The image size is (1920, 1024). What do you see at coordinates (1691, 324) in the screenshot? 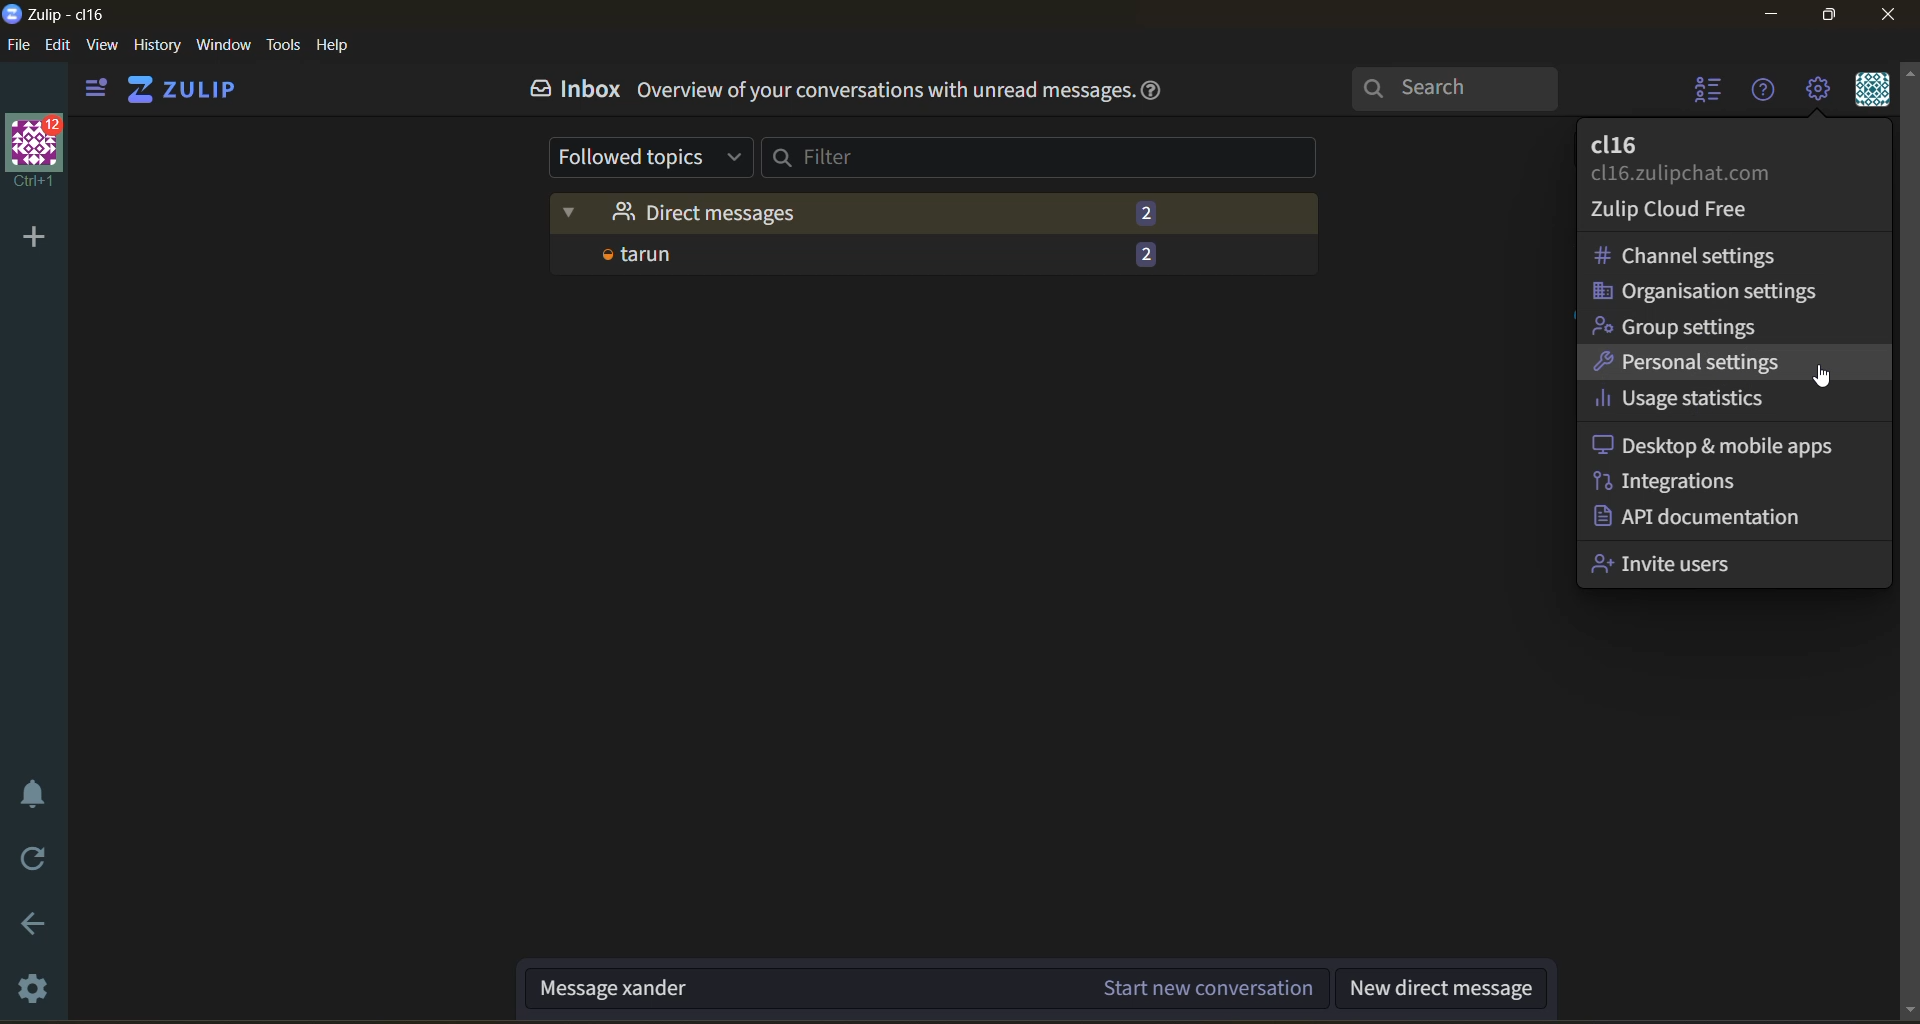
I see `group settings` at bounding box center [1691, 324].